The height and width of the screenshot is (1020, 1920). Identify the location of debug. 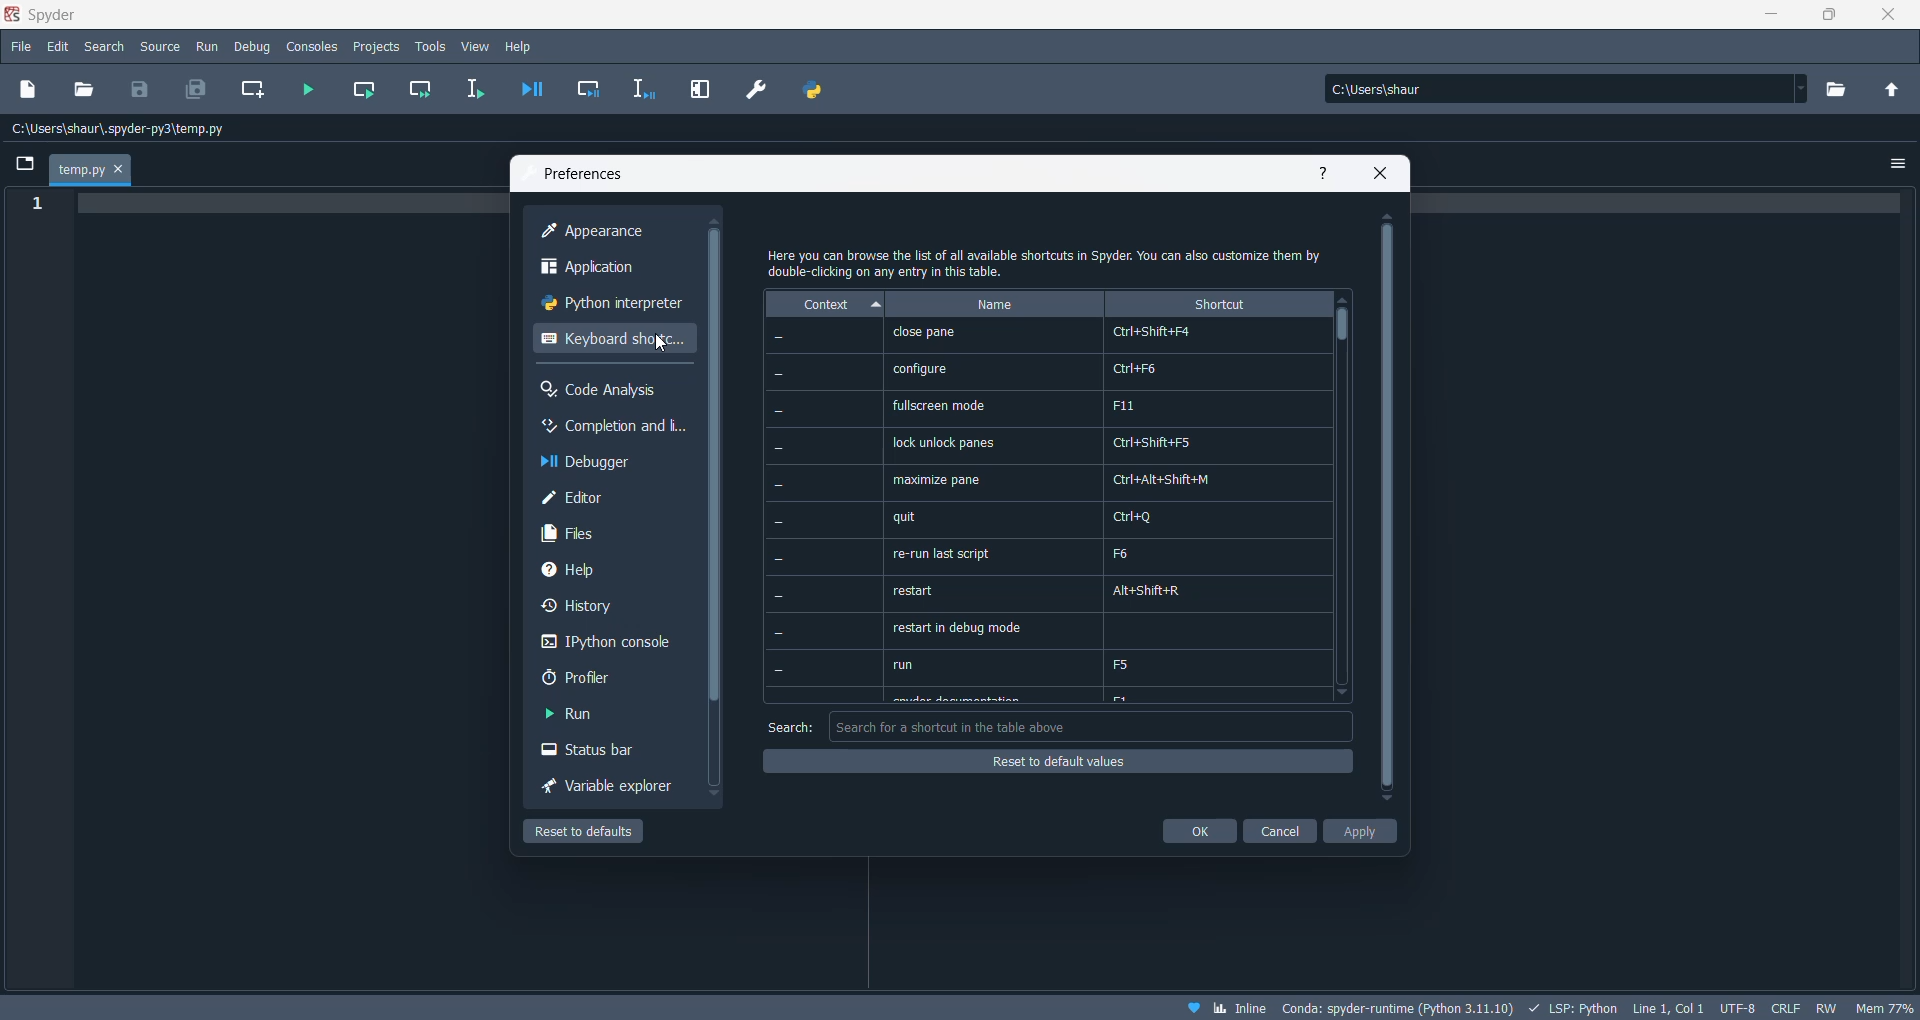
(254, 47).